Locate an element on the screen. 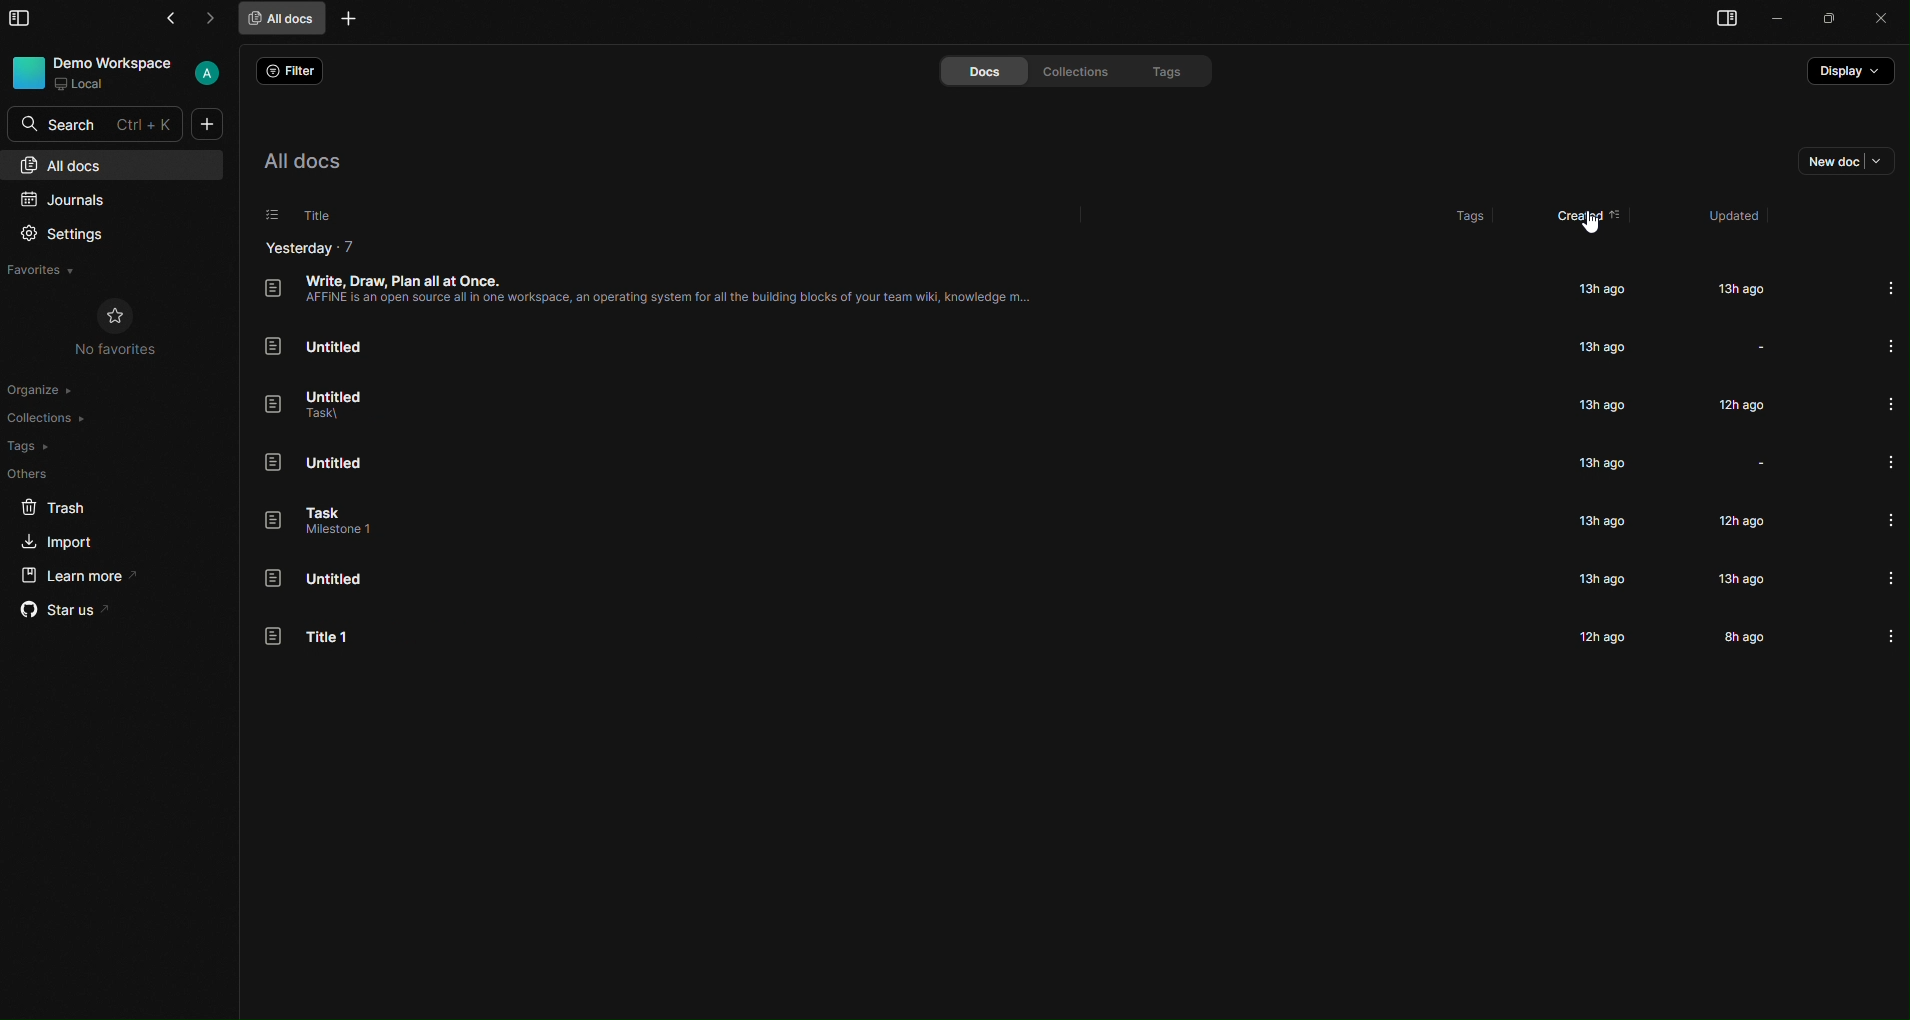  13h ago is located at coordinates (1745, 580).